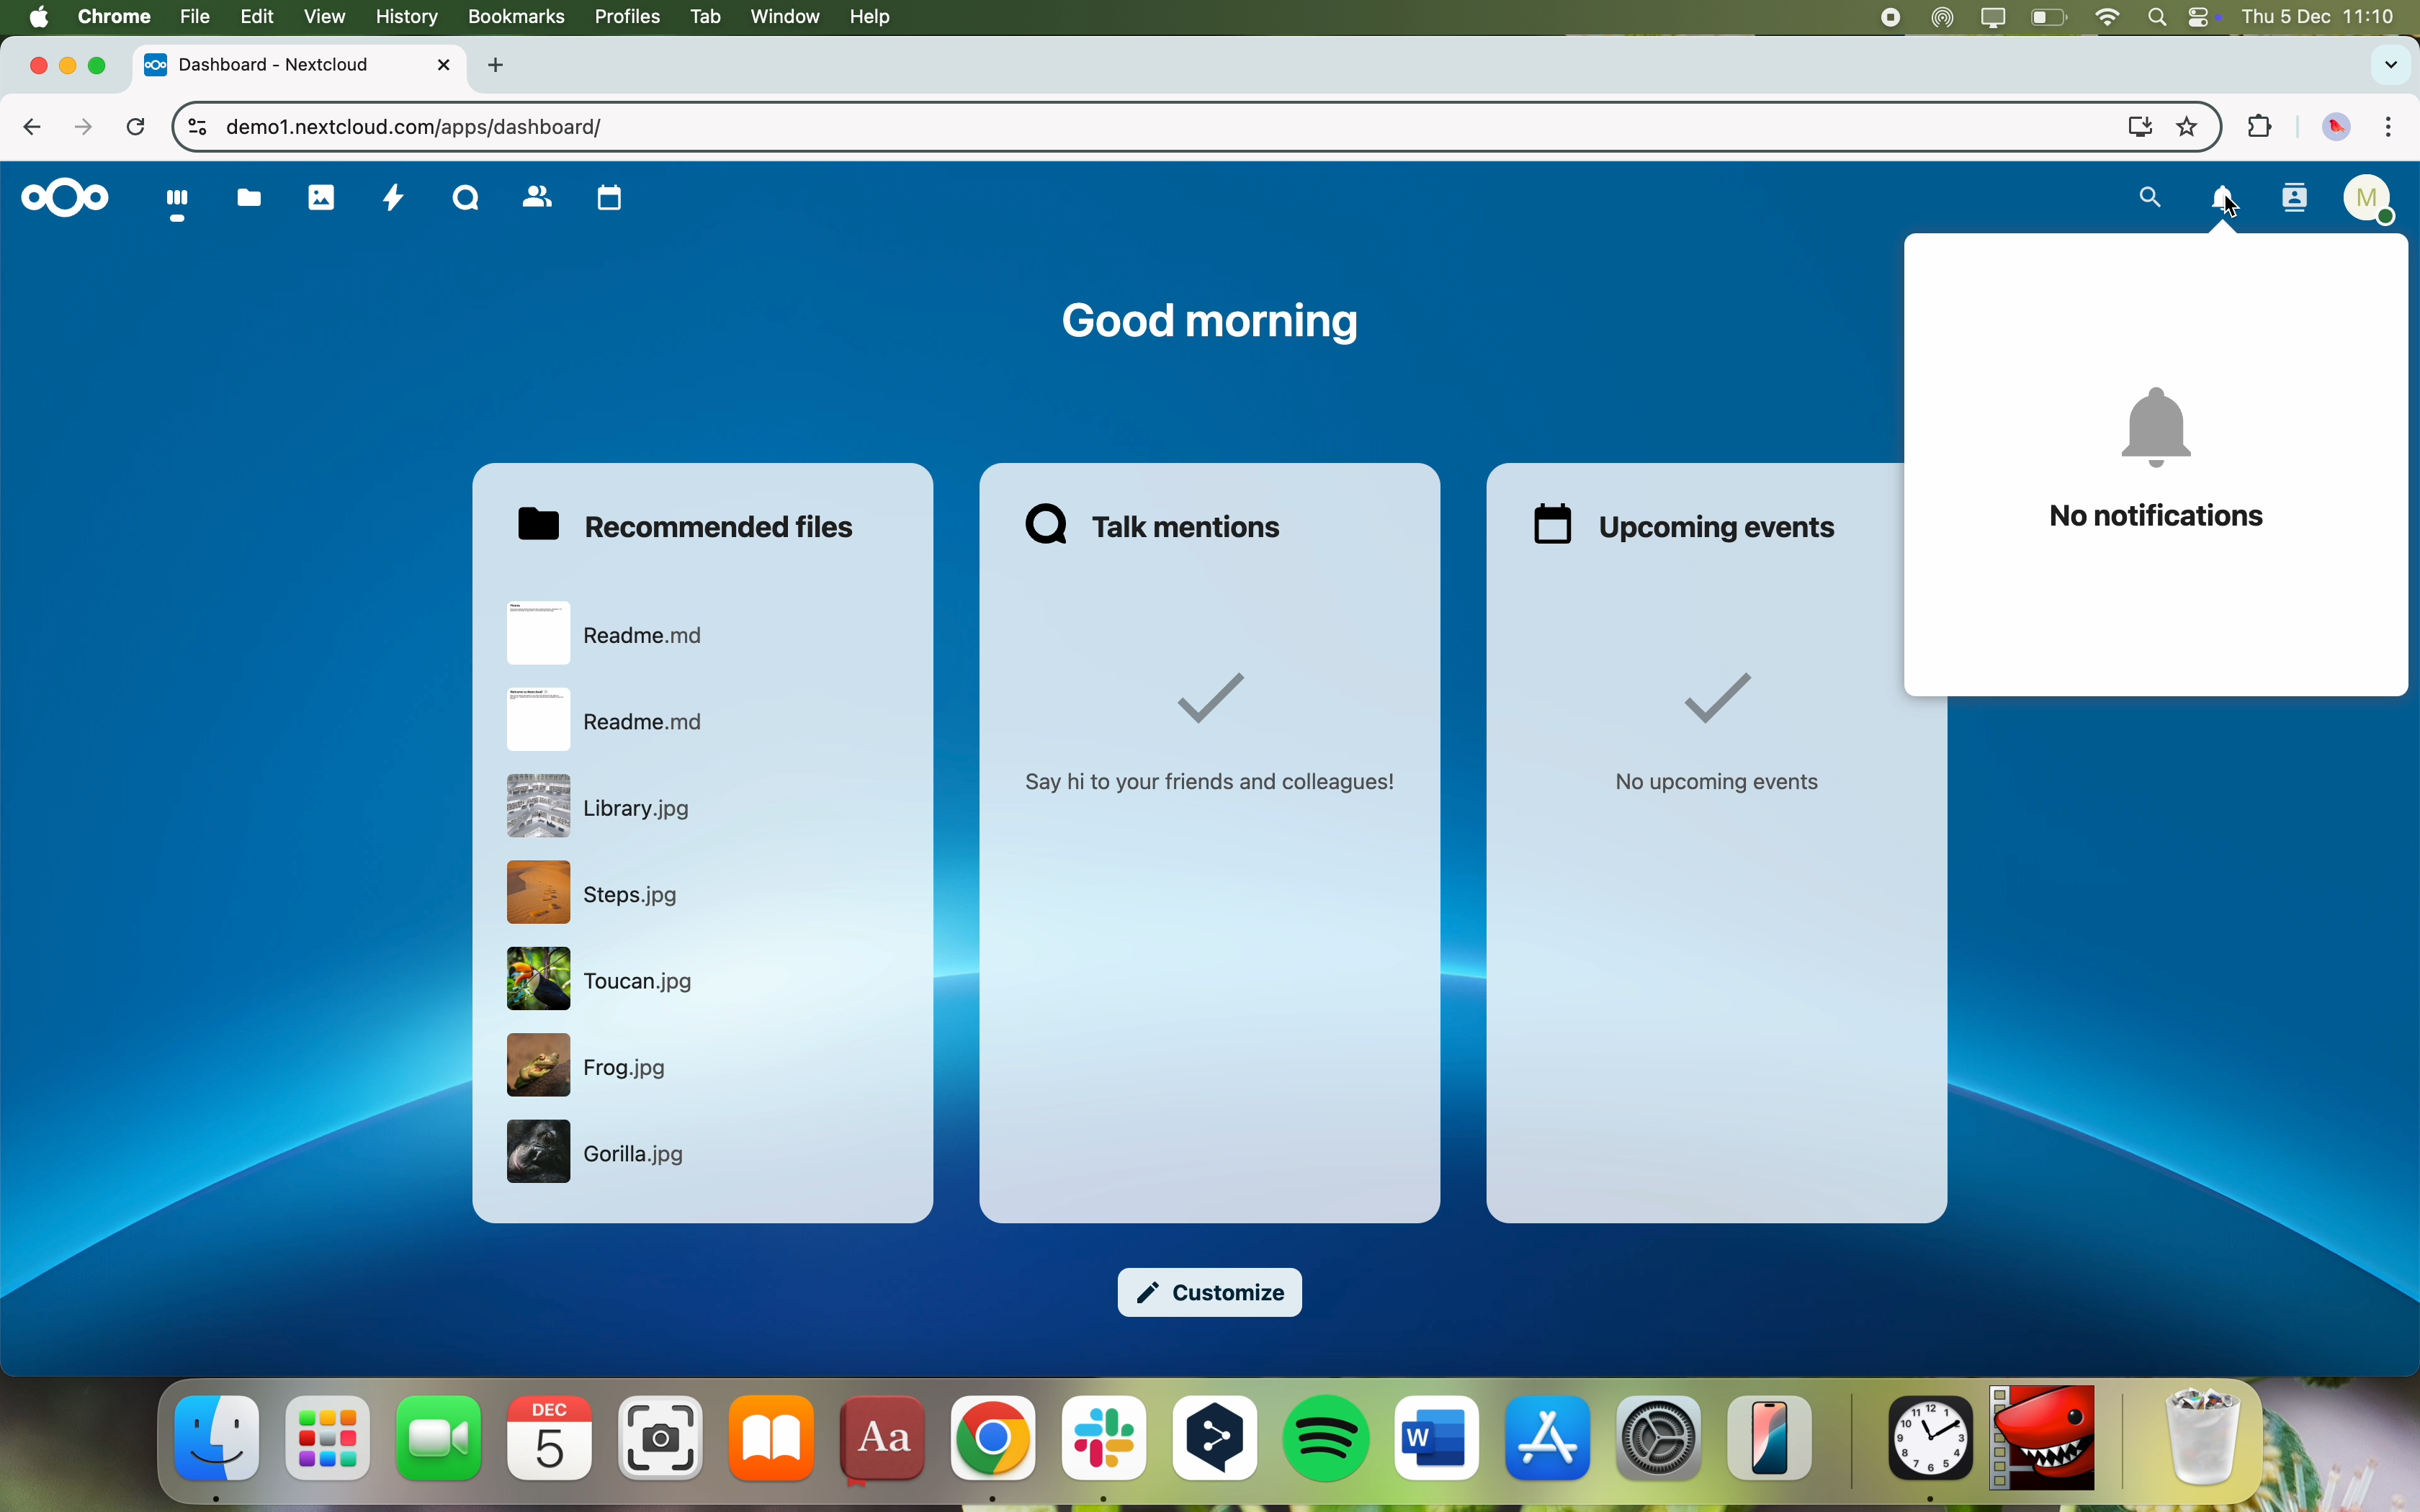 The image size is (2420, 1512). Describe the element at coordinates (219, 1448) in the screenshot. I see `finder` at that location.